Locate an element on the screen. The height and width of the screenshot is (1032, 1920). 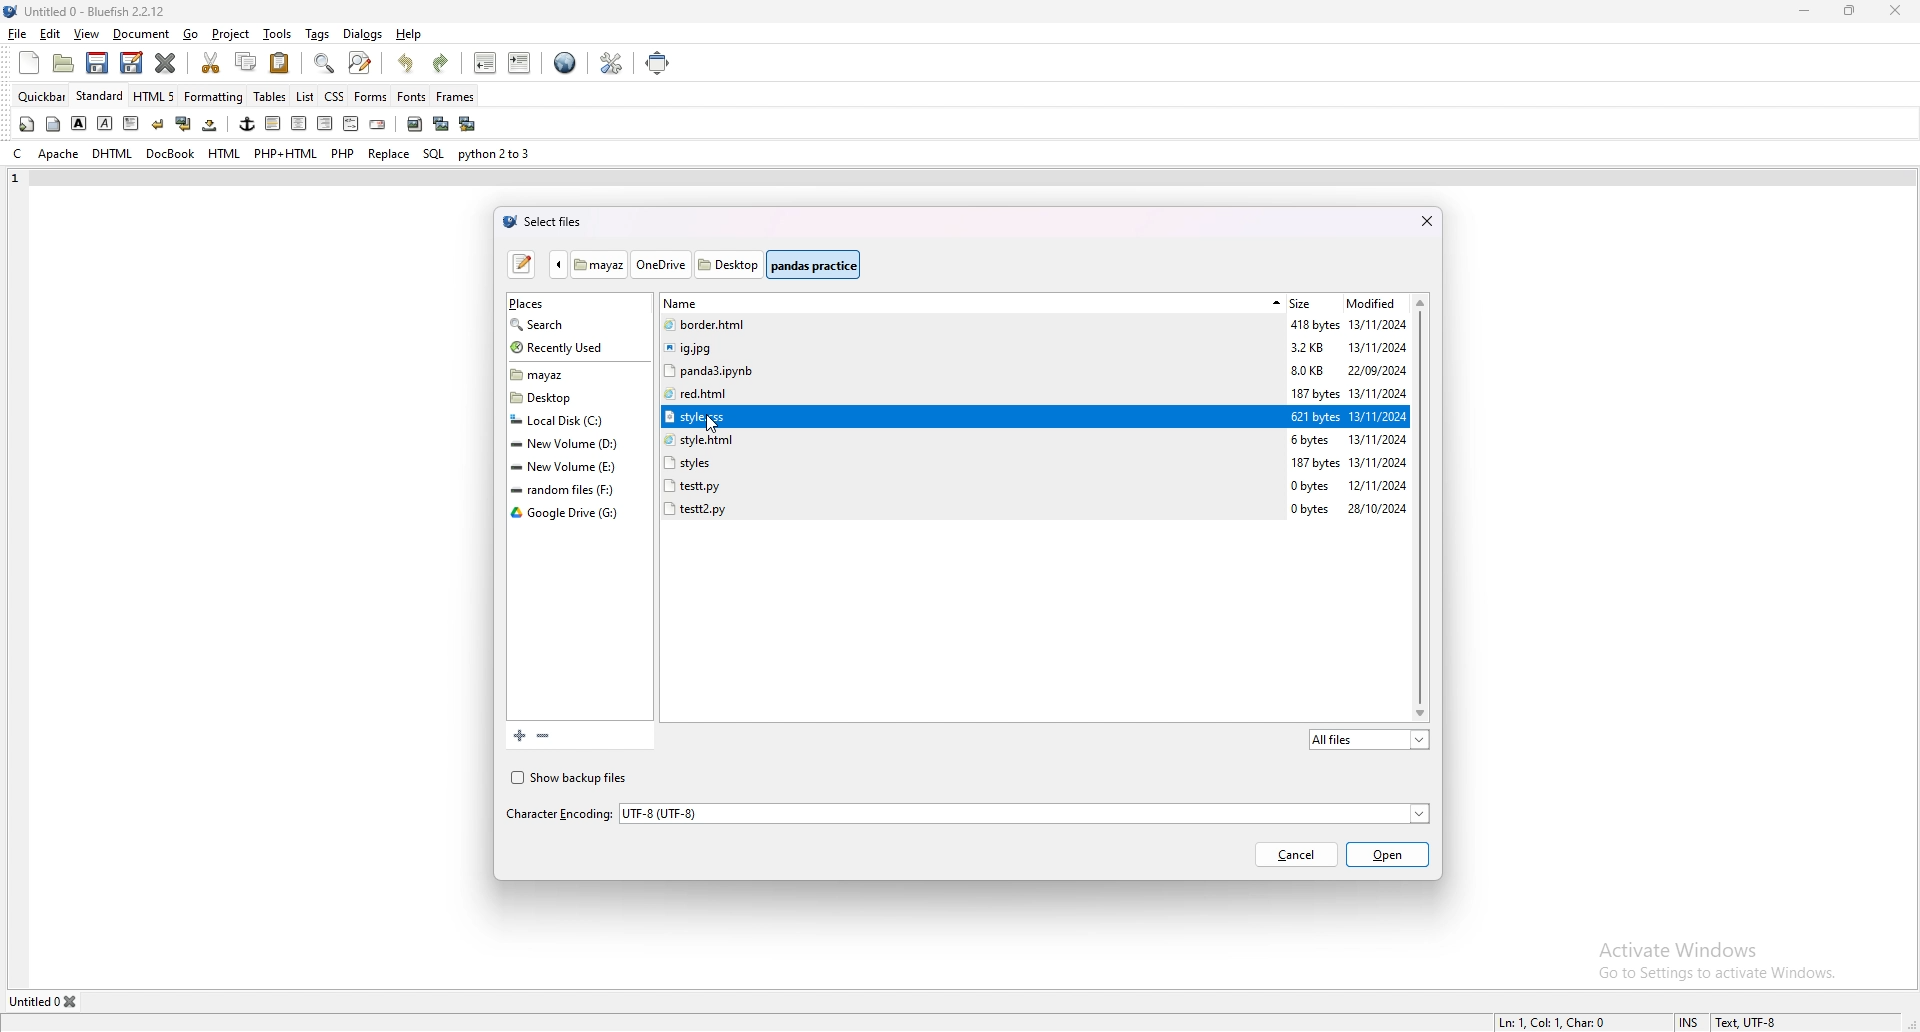
folder is located at coordinates (573, 468).